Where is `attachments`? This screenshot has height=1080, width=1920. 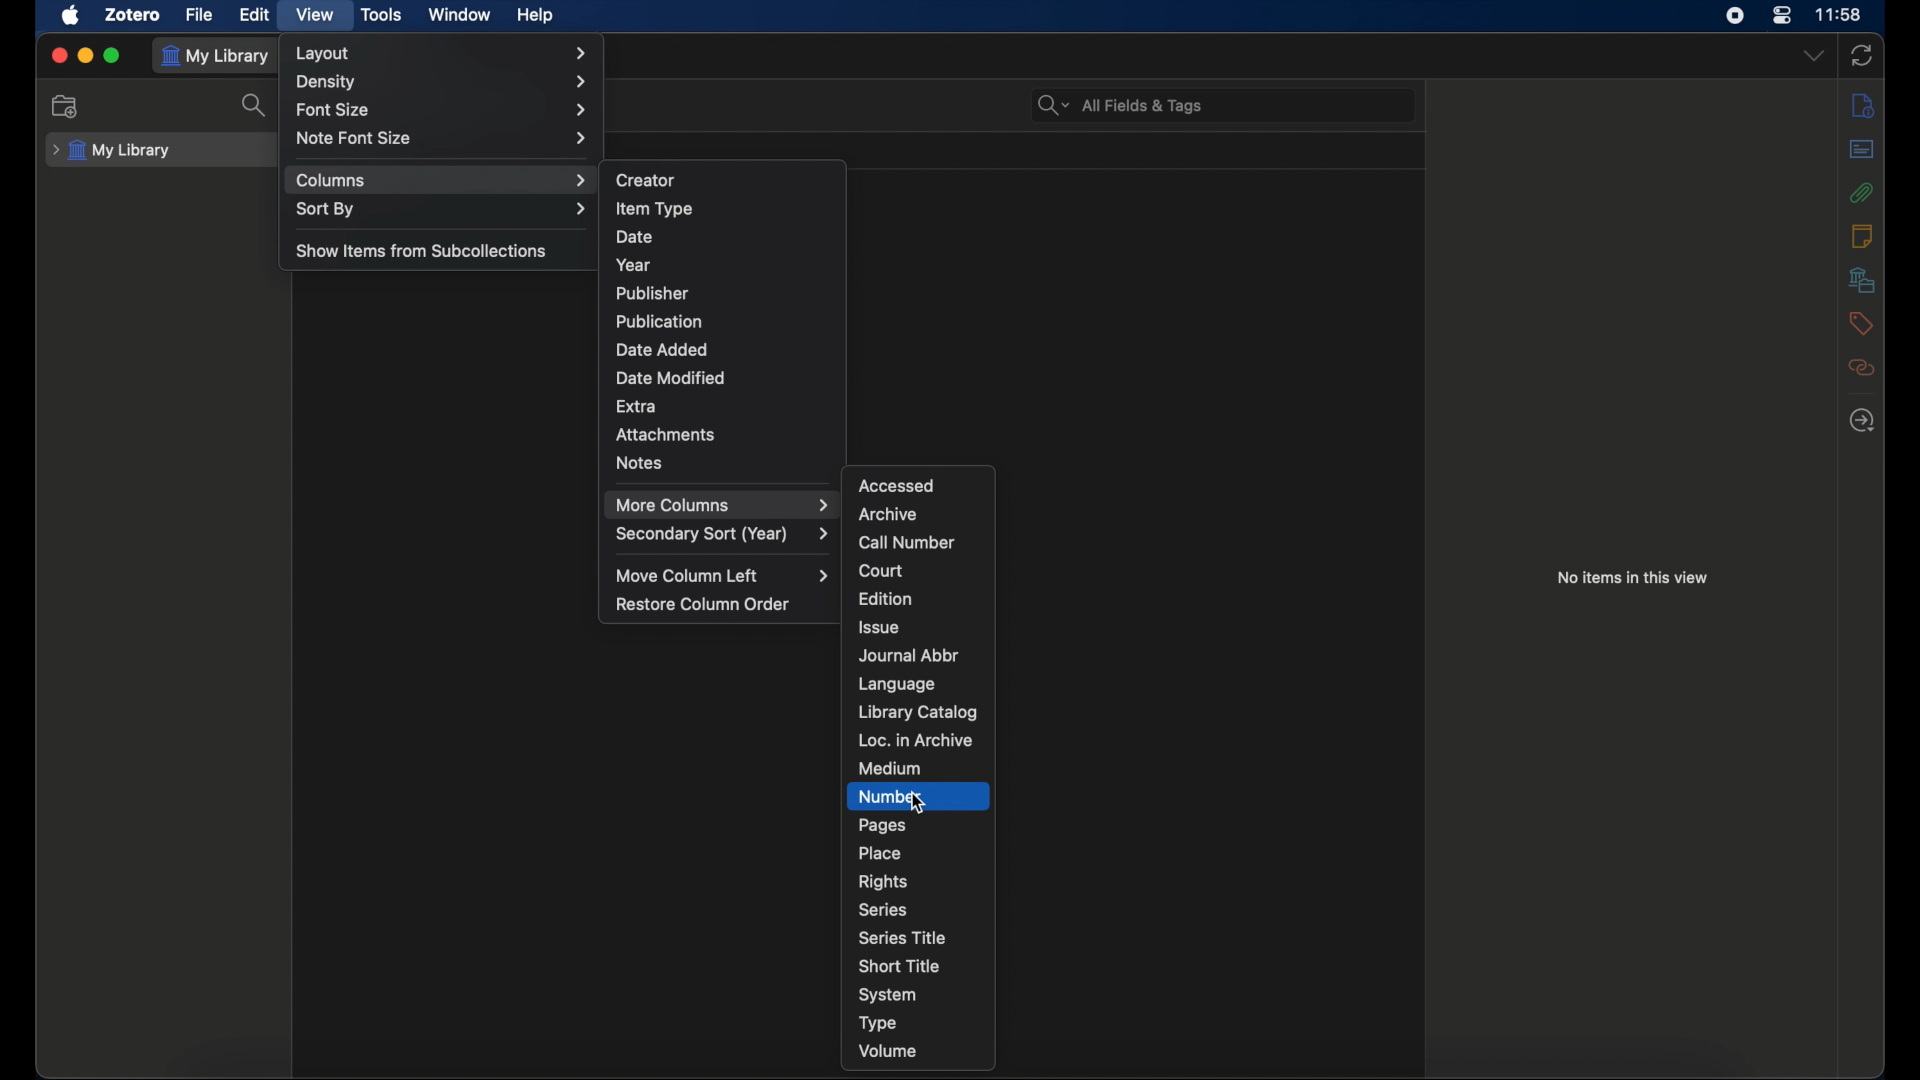 attachments is located at coordinates (1861, 192).